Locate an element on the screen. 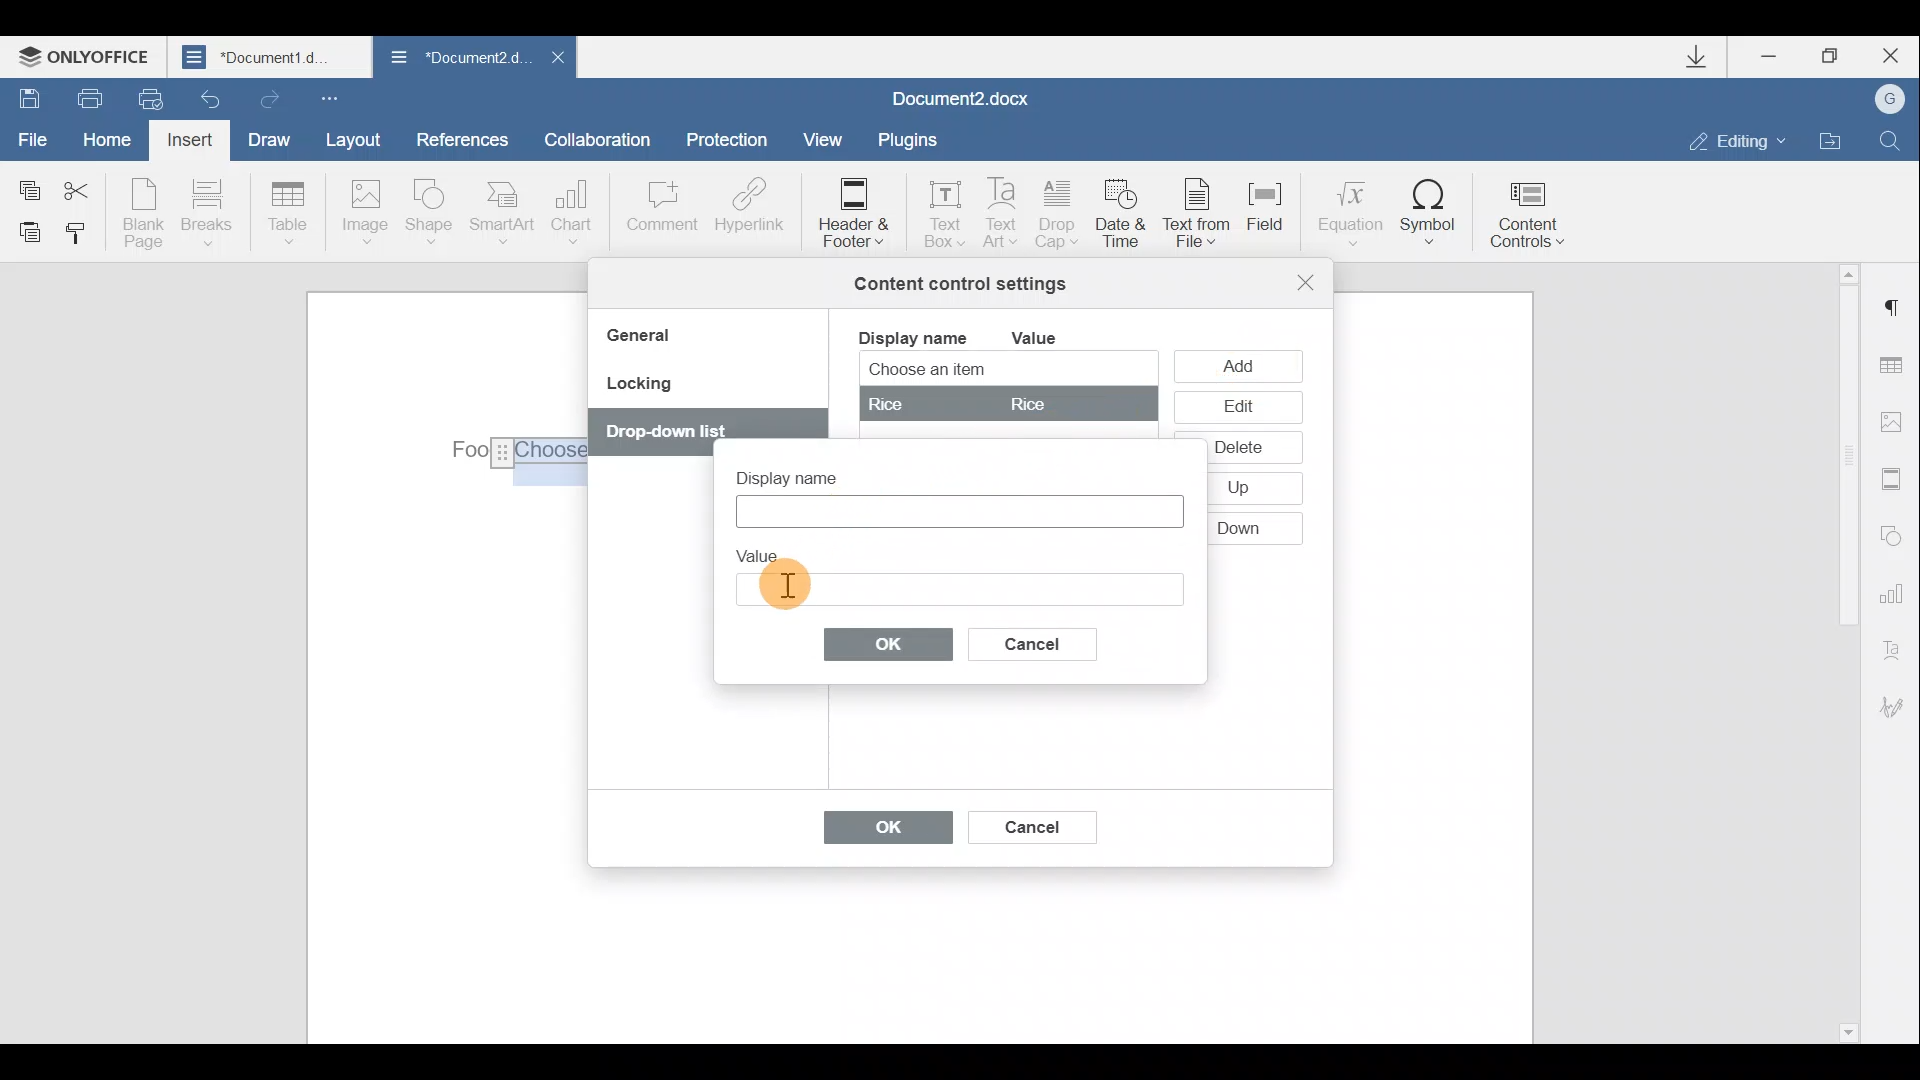  Table is located at coordinates (289, 215).